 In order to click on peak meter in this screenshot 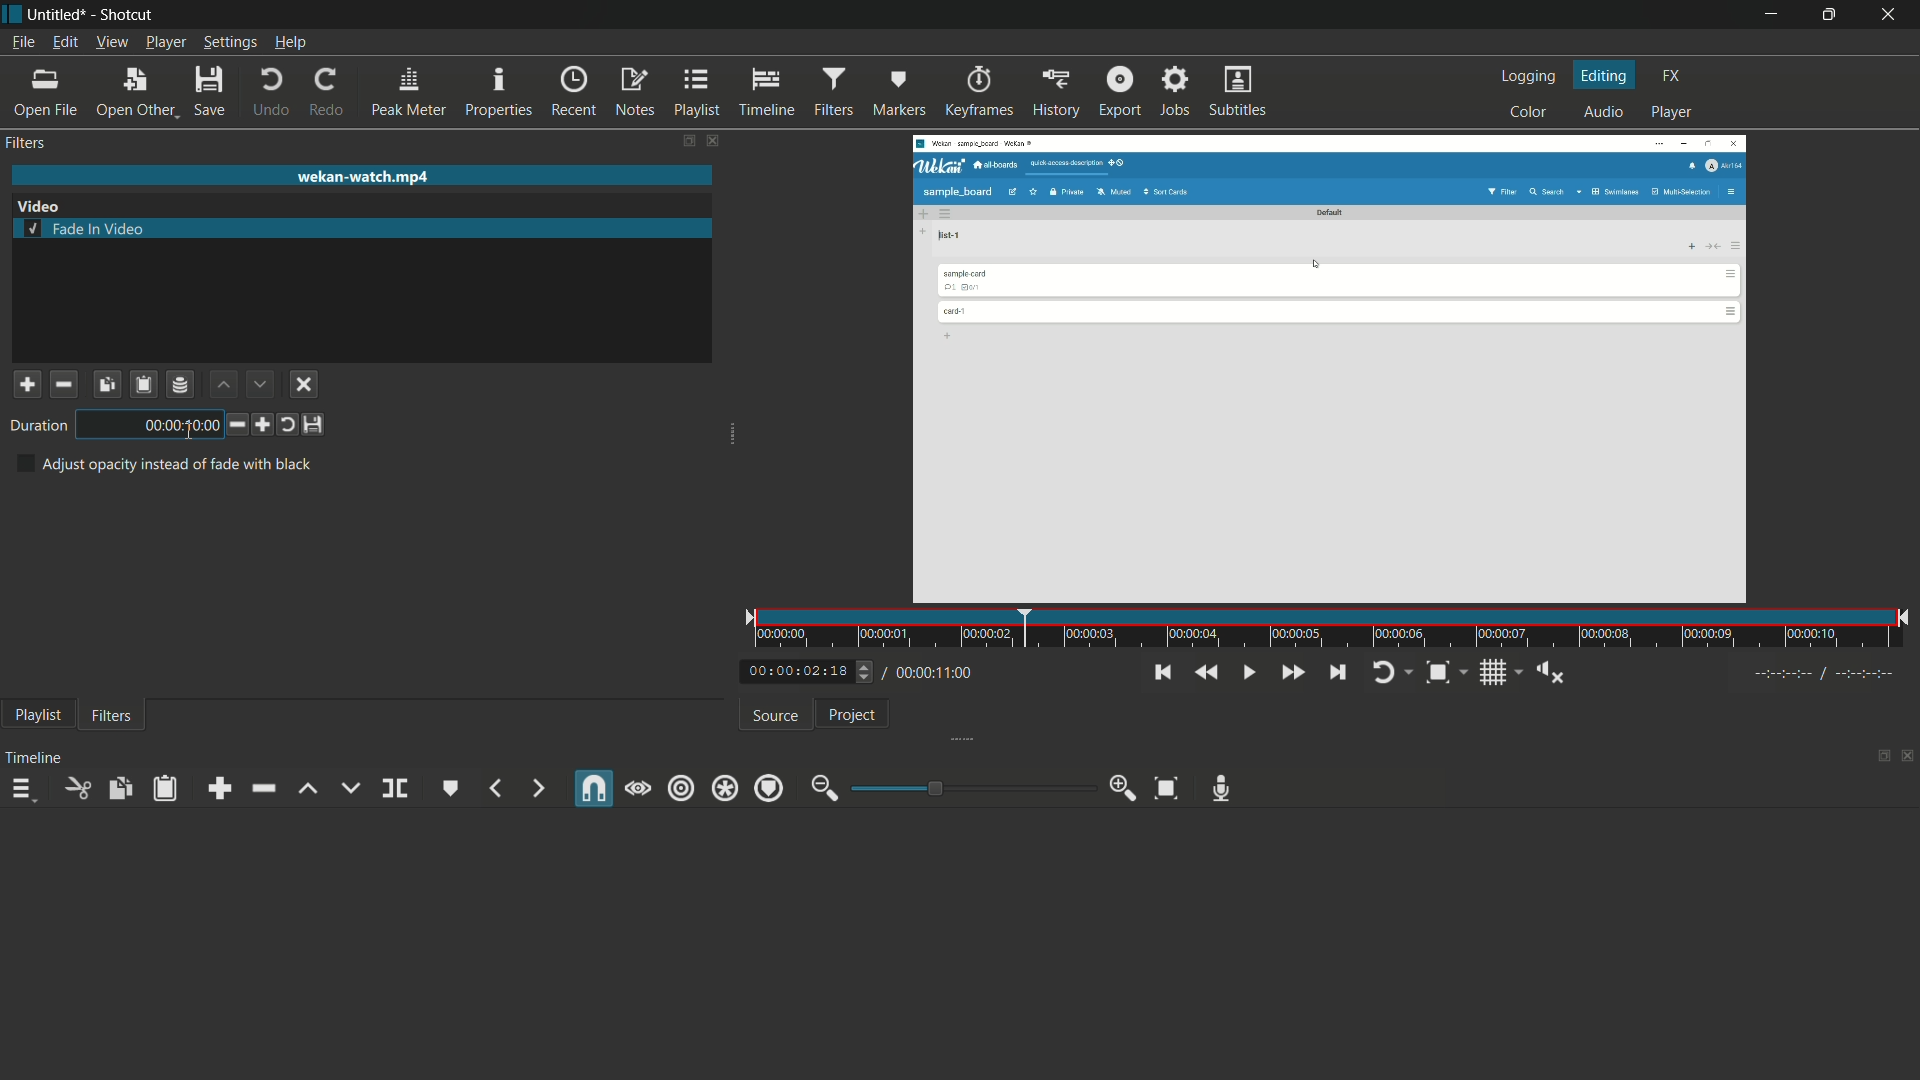, I will do `click(409, 90)`.